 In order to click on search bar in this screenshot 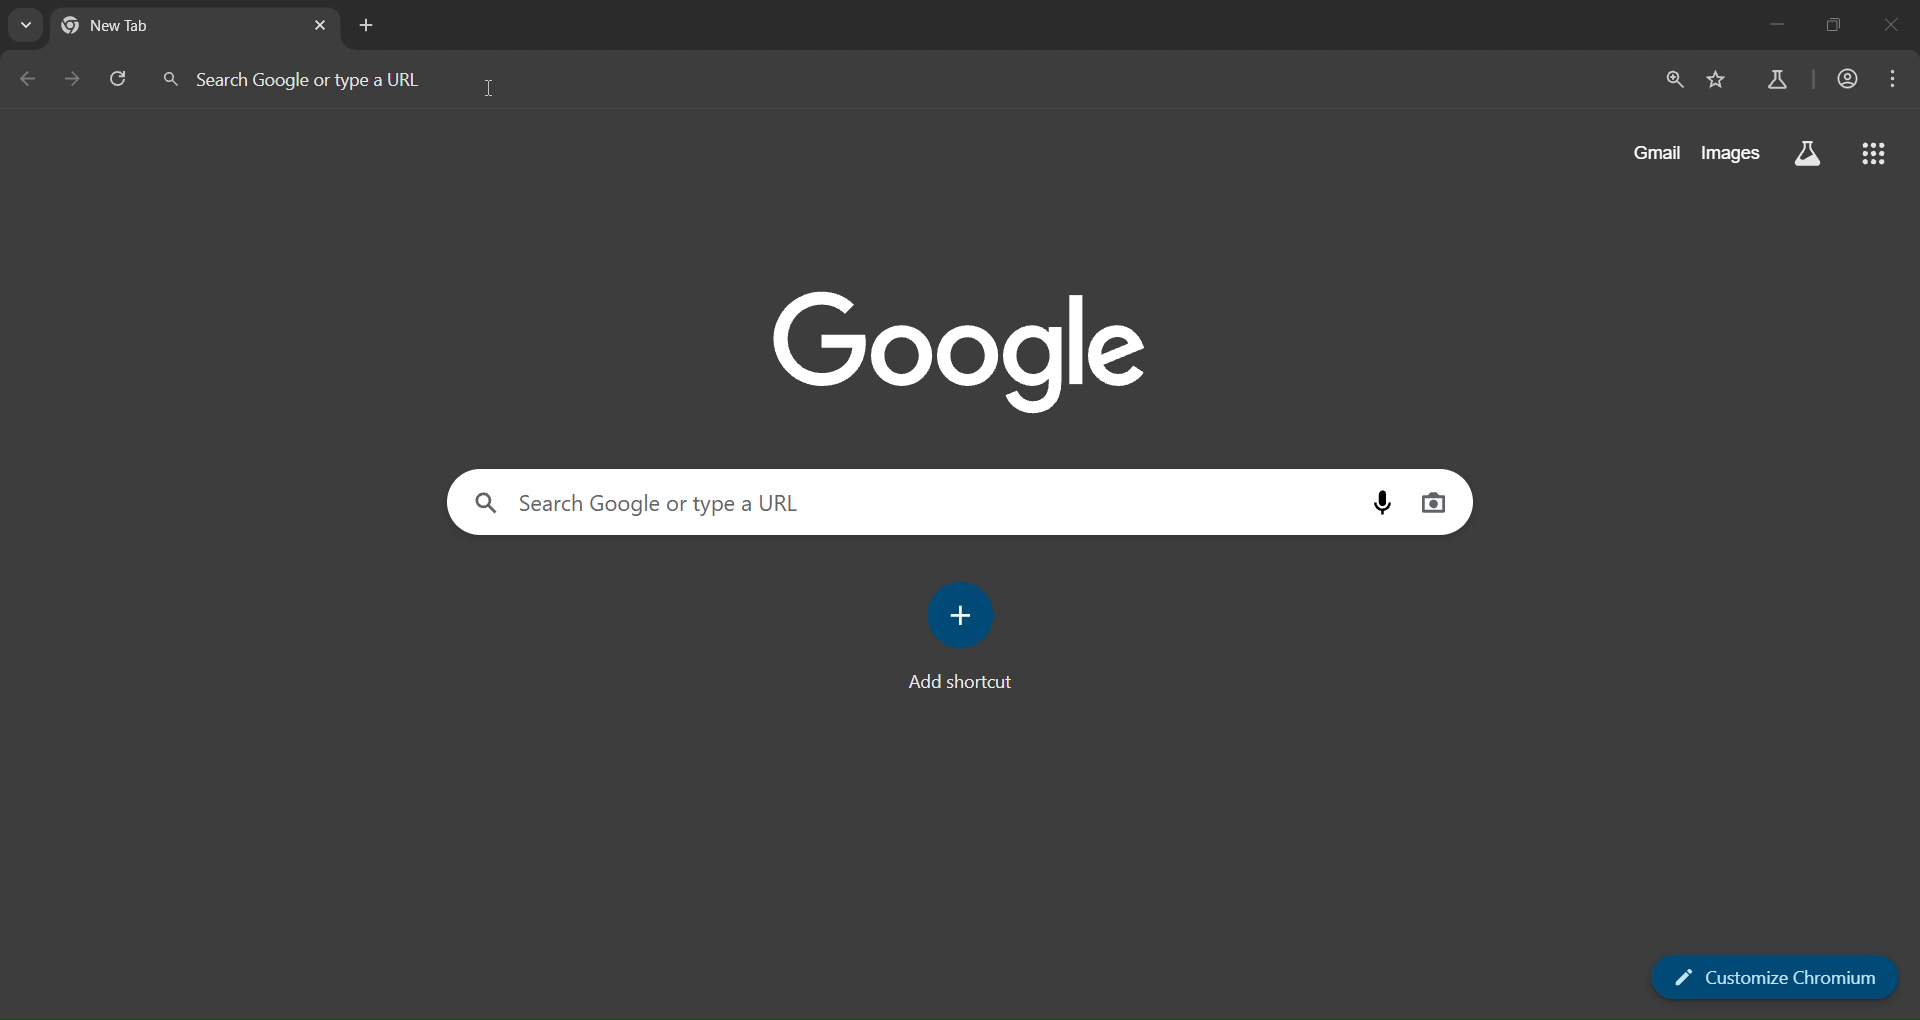, I will do `click(899, 503)`.